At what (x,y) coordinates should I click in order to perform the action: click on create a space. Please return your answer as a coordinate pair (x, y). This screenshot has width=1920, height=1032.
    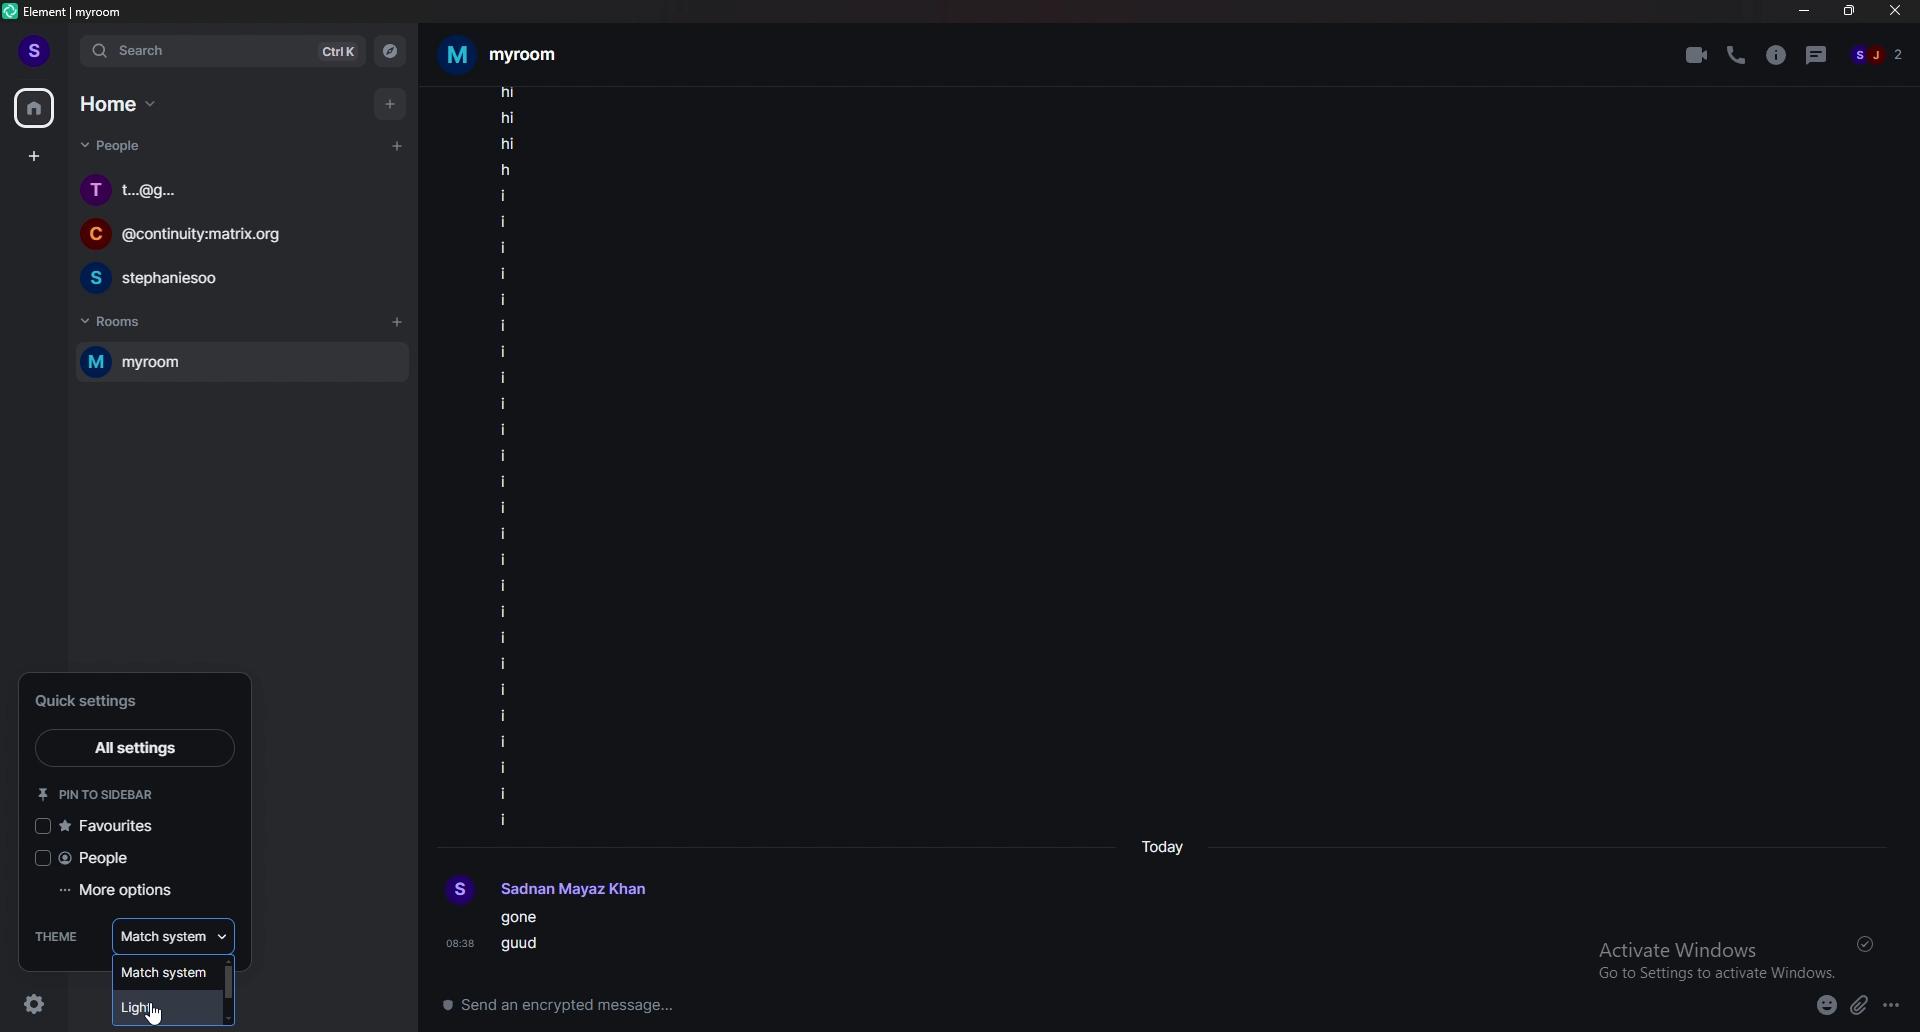
    Looking at the image, I should click on (35, 156).